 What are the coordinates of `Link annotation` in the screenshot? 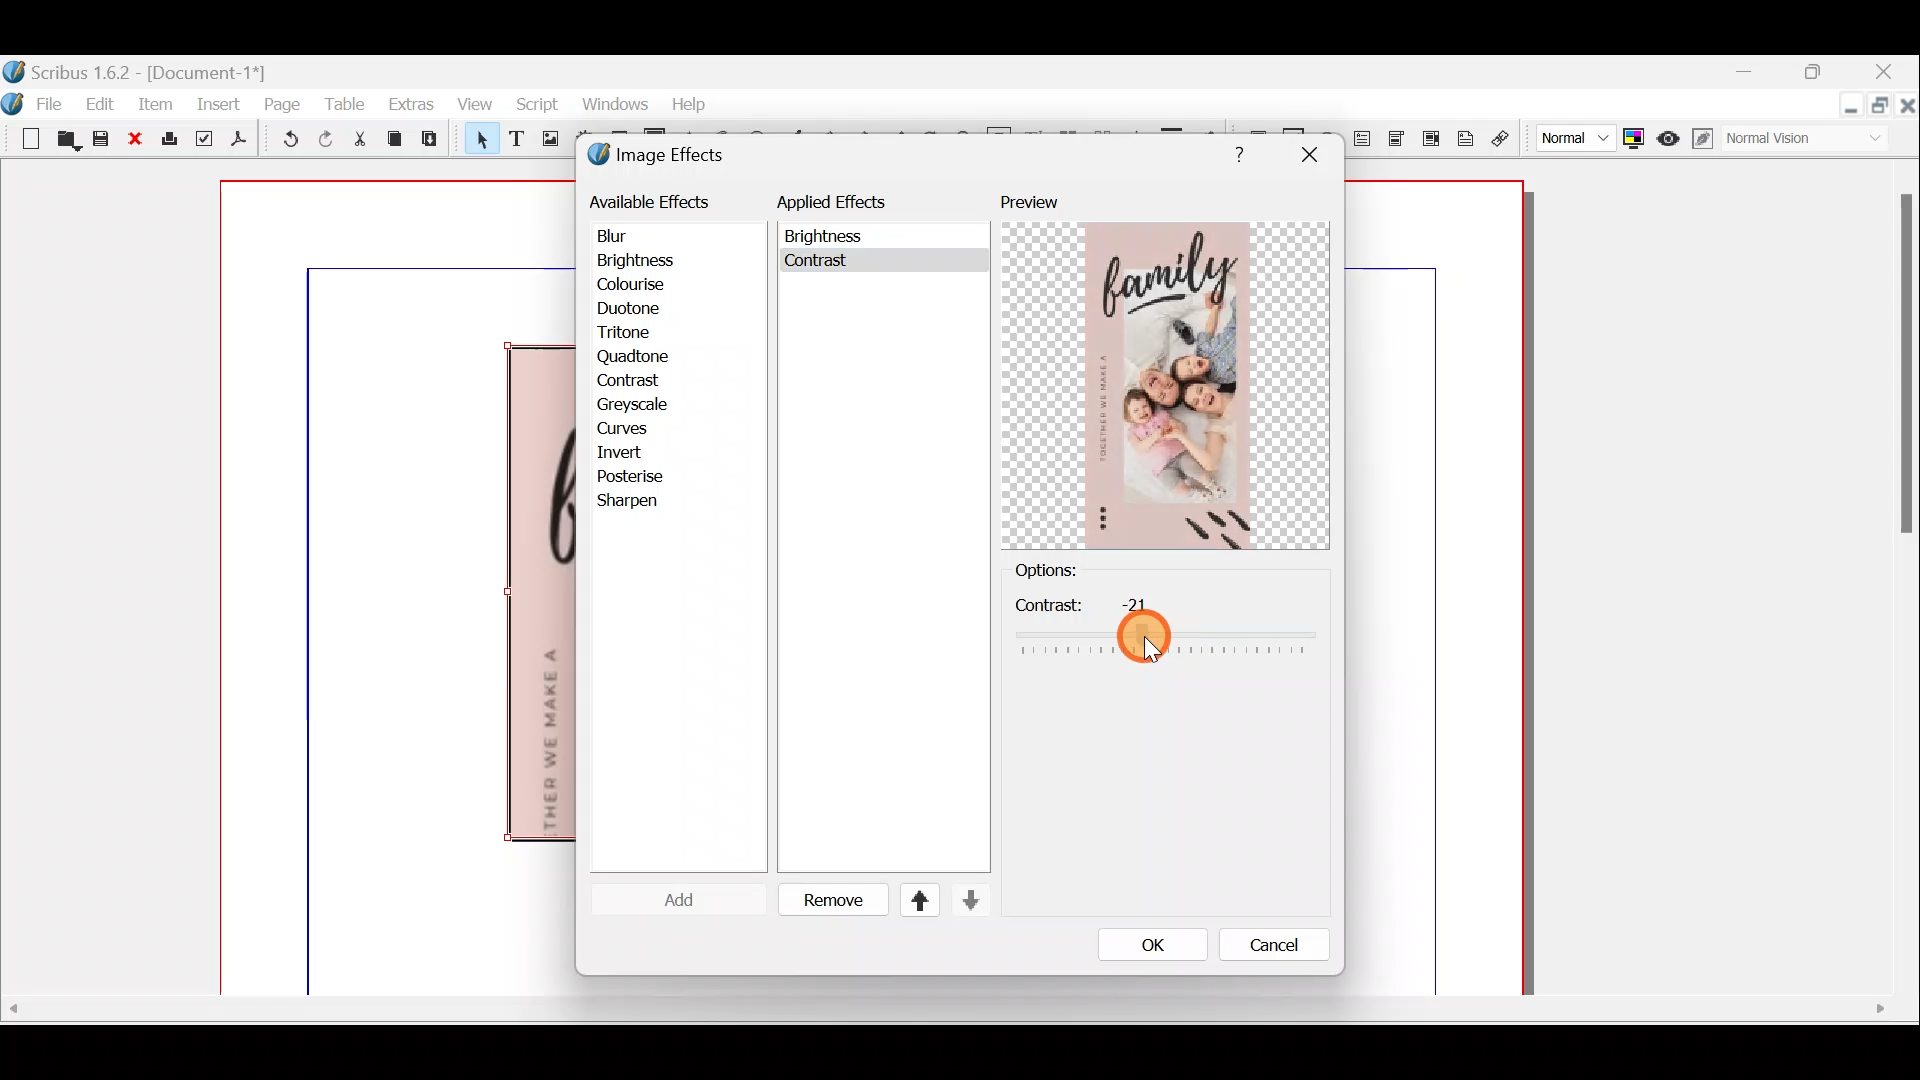 It's located at (1503, 139).